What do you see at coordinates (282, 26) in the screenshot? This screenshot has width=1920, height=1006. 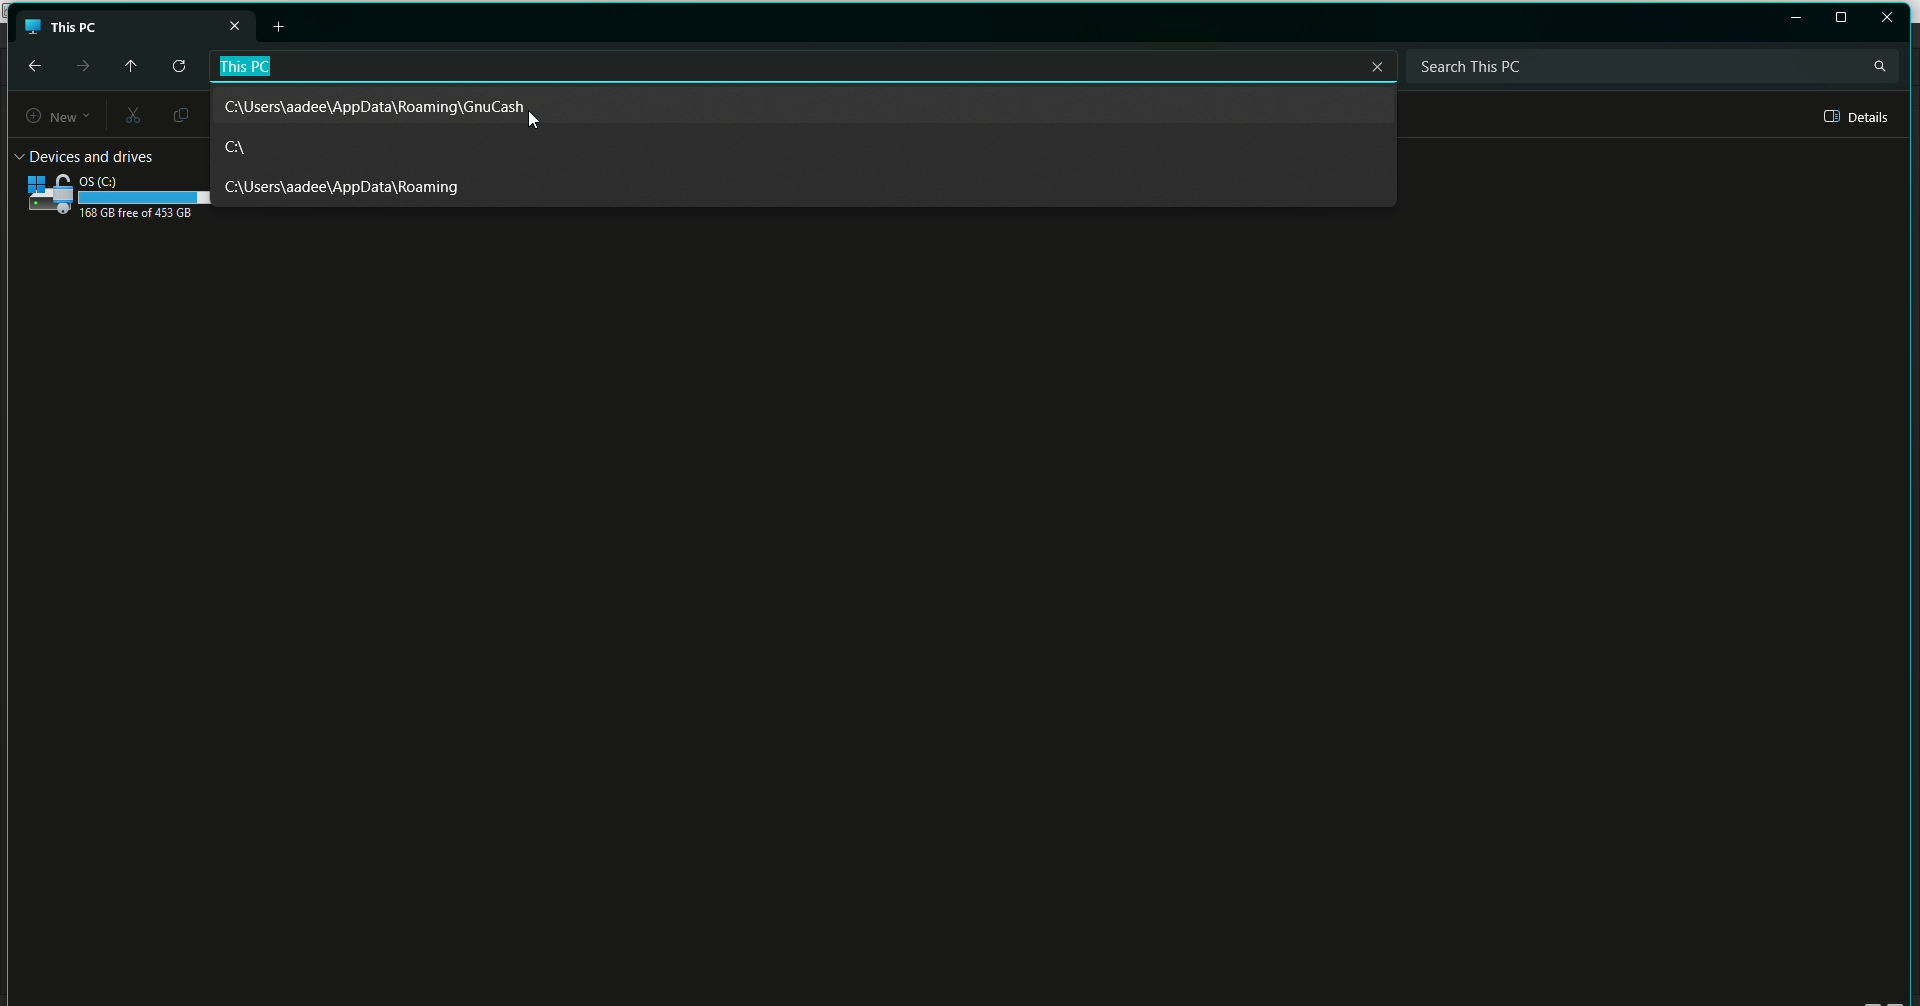 I see `New tab` at bounding box center [282, 26].